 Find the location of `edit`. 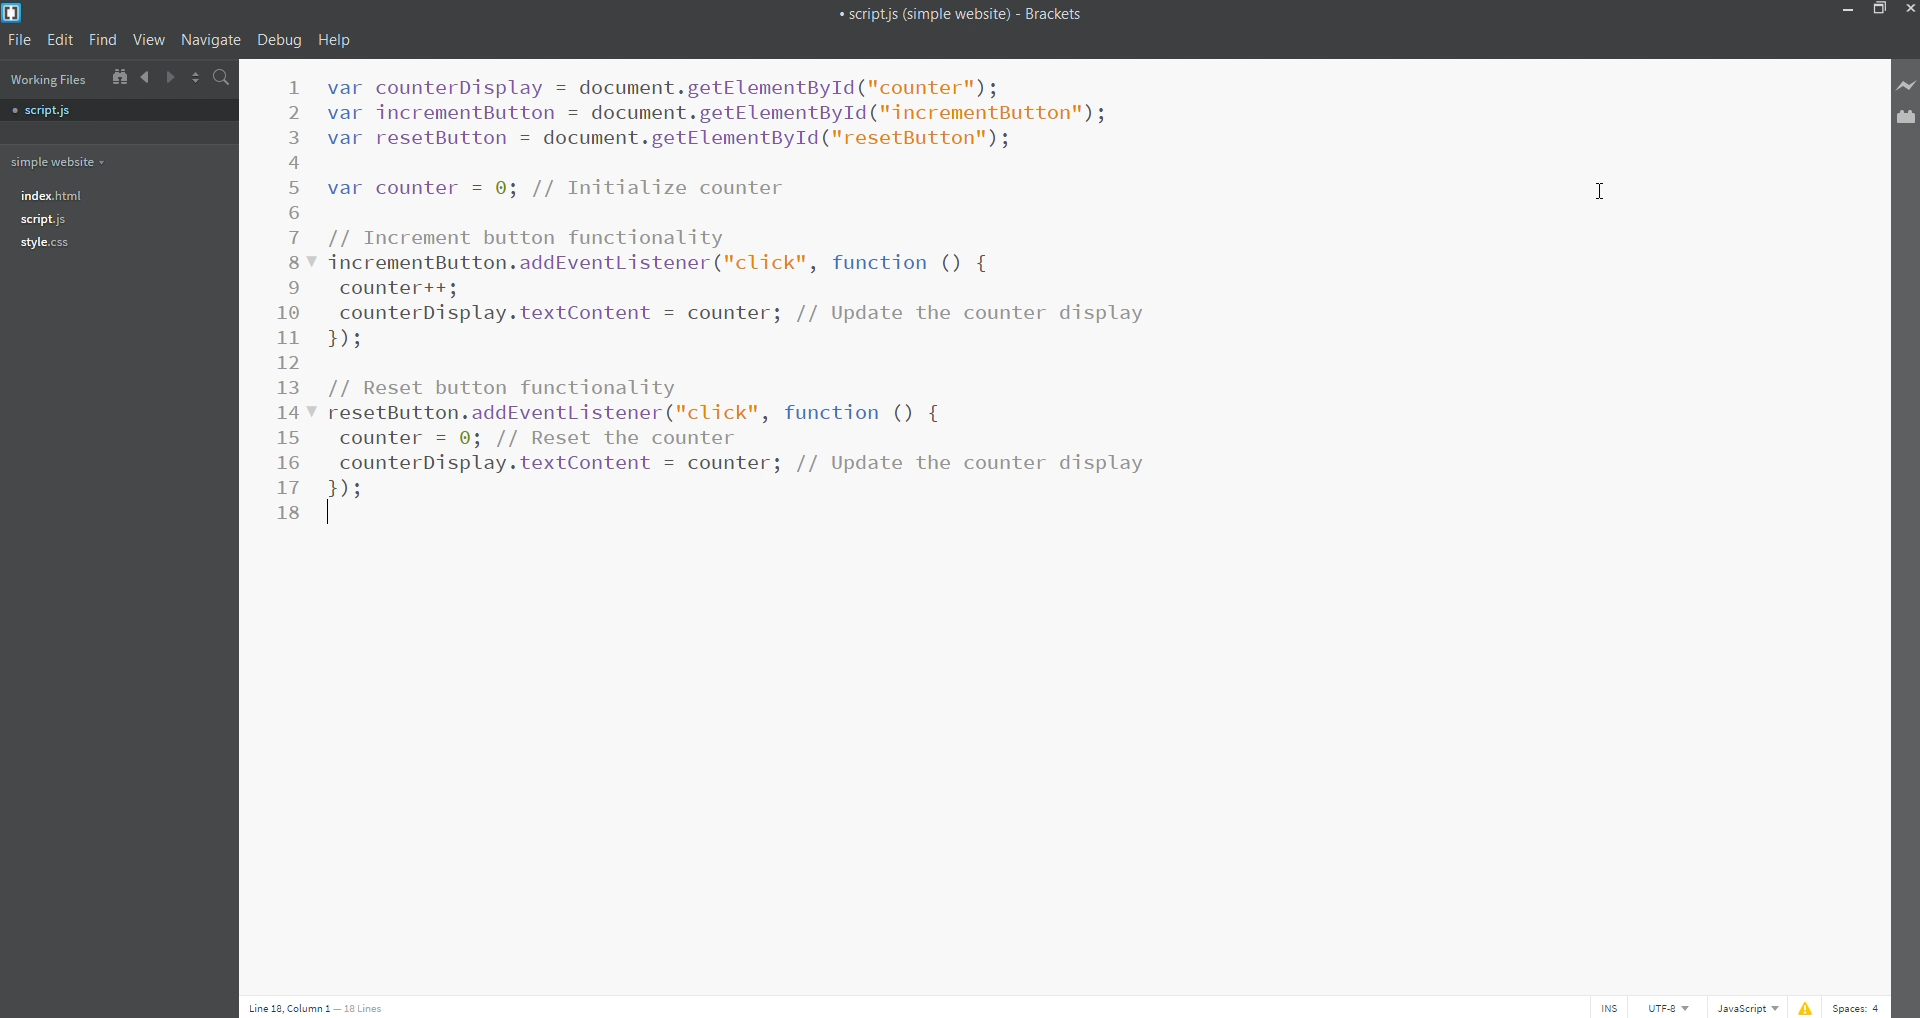

edit is located at coordinates (61, 40).